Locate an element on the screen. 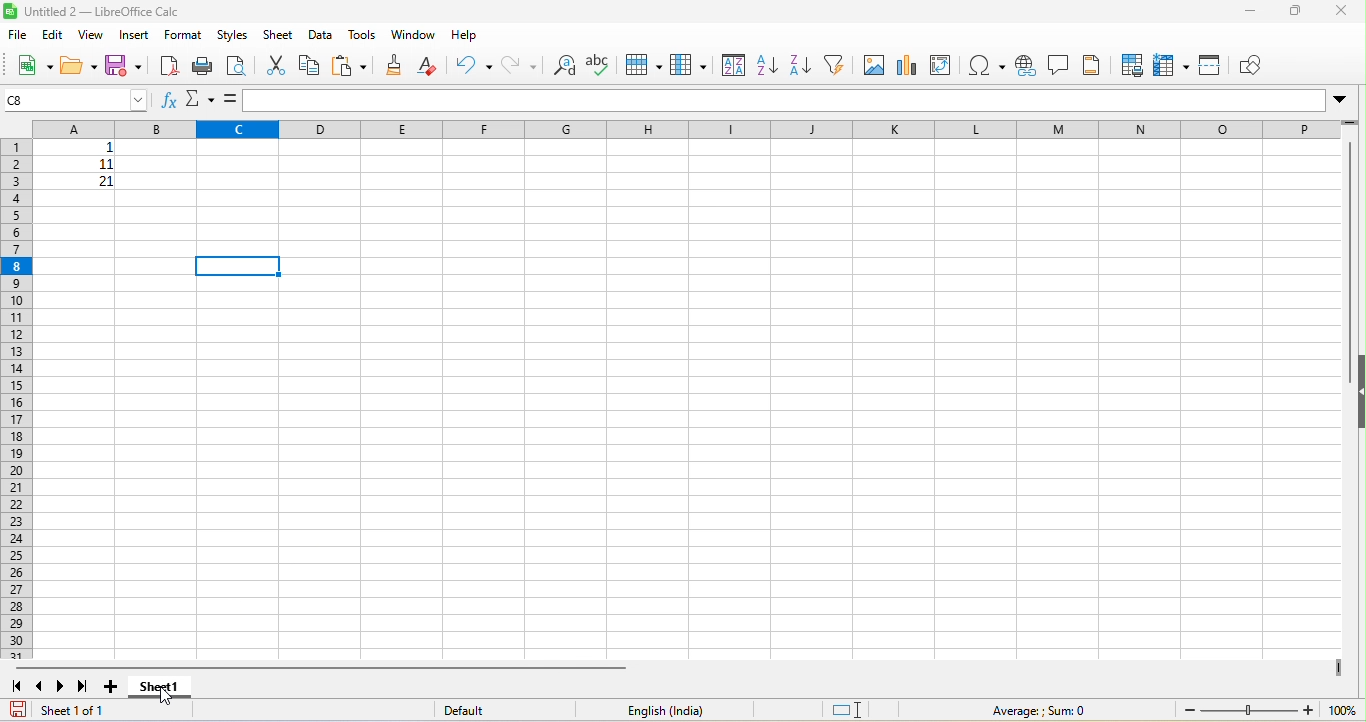 The height and width of the screenshot is (722, 1366). formula is located at coordinates (1036, 710).